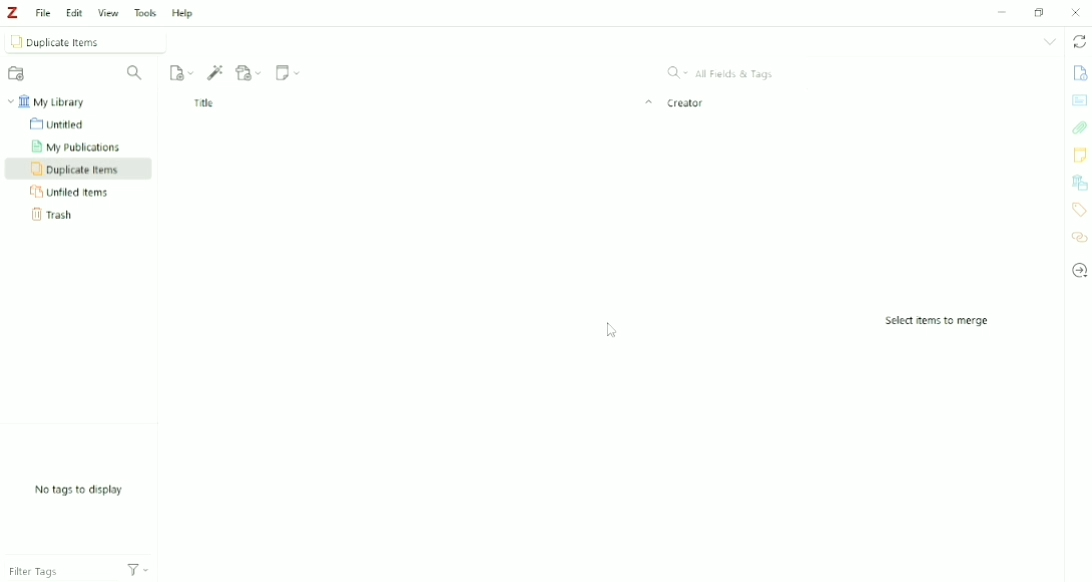 The width and height of the screenshot is (1092, 582). I want to click on Abstract, so click(1080, 100).